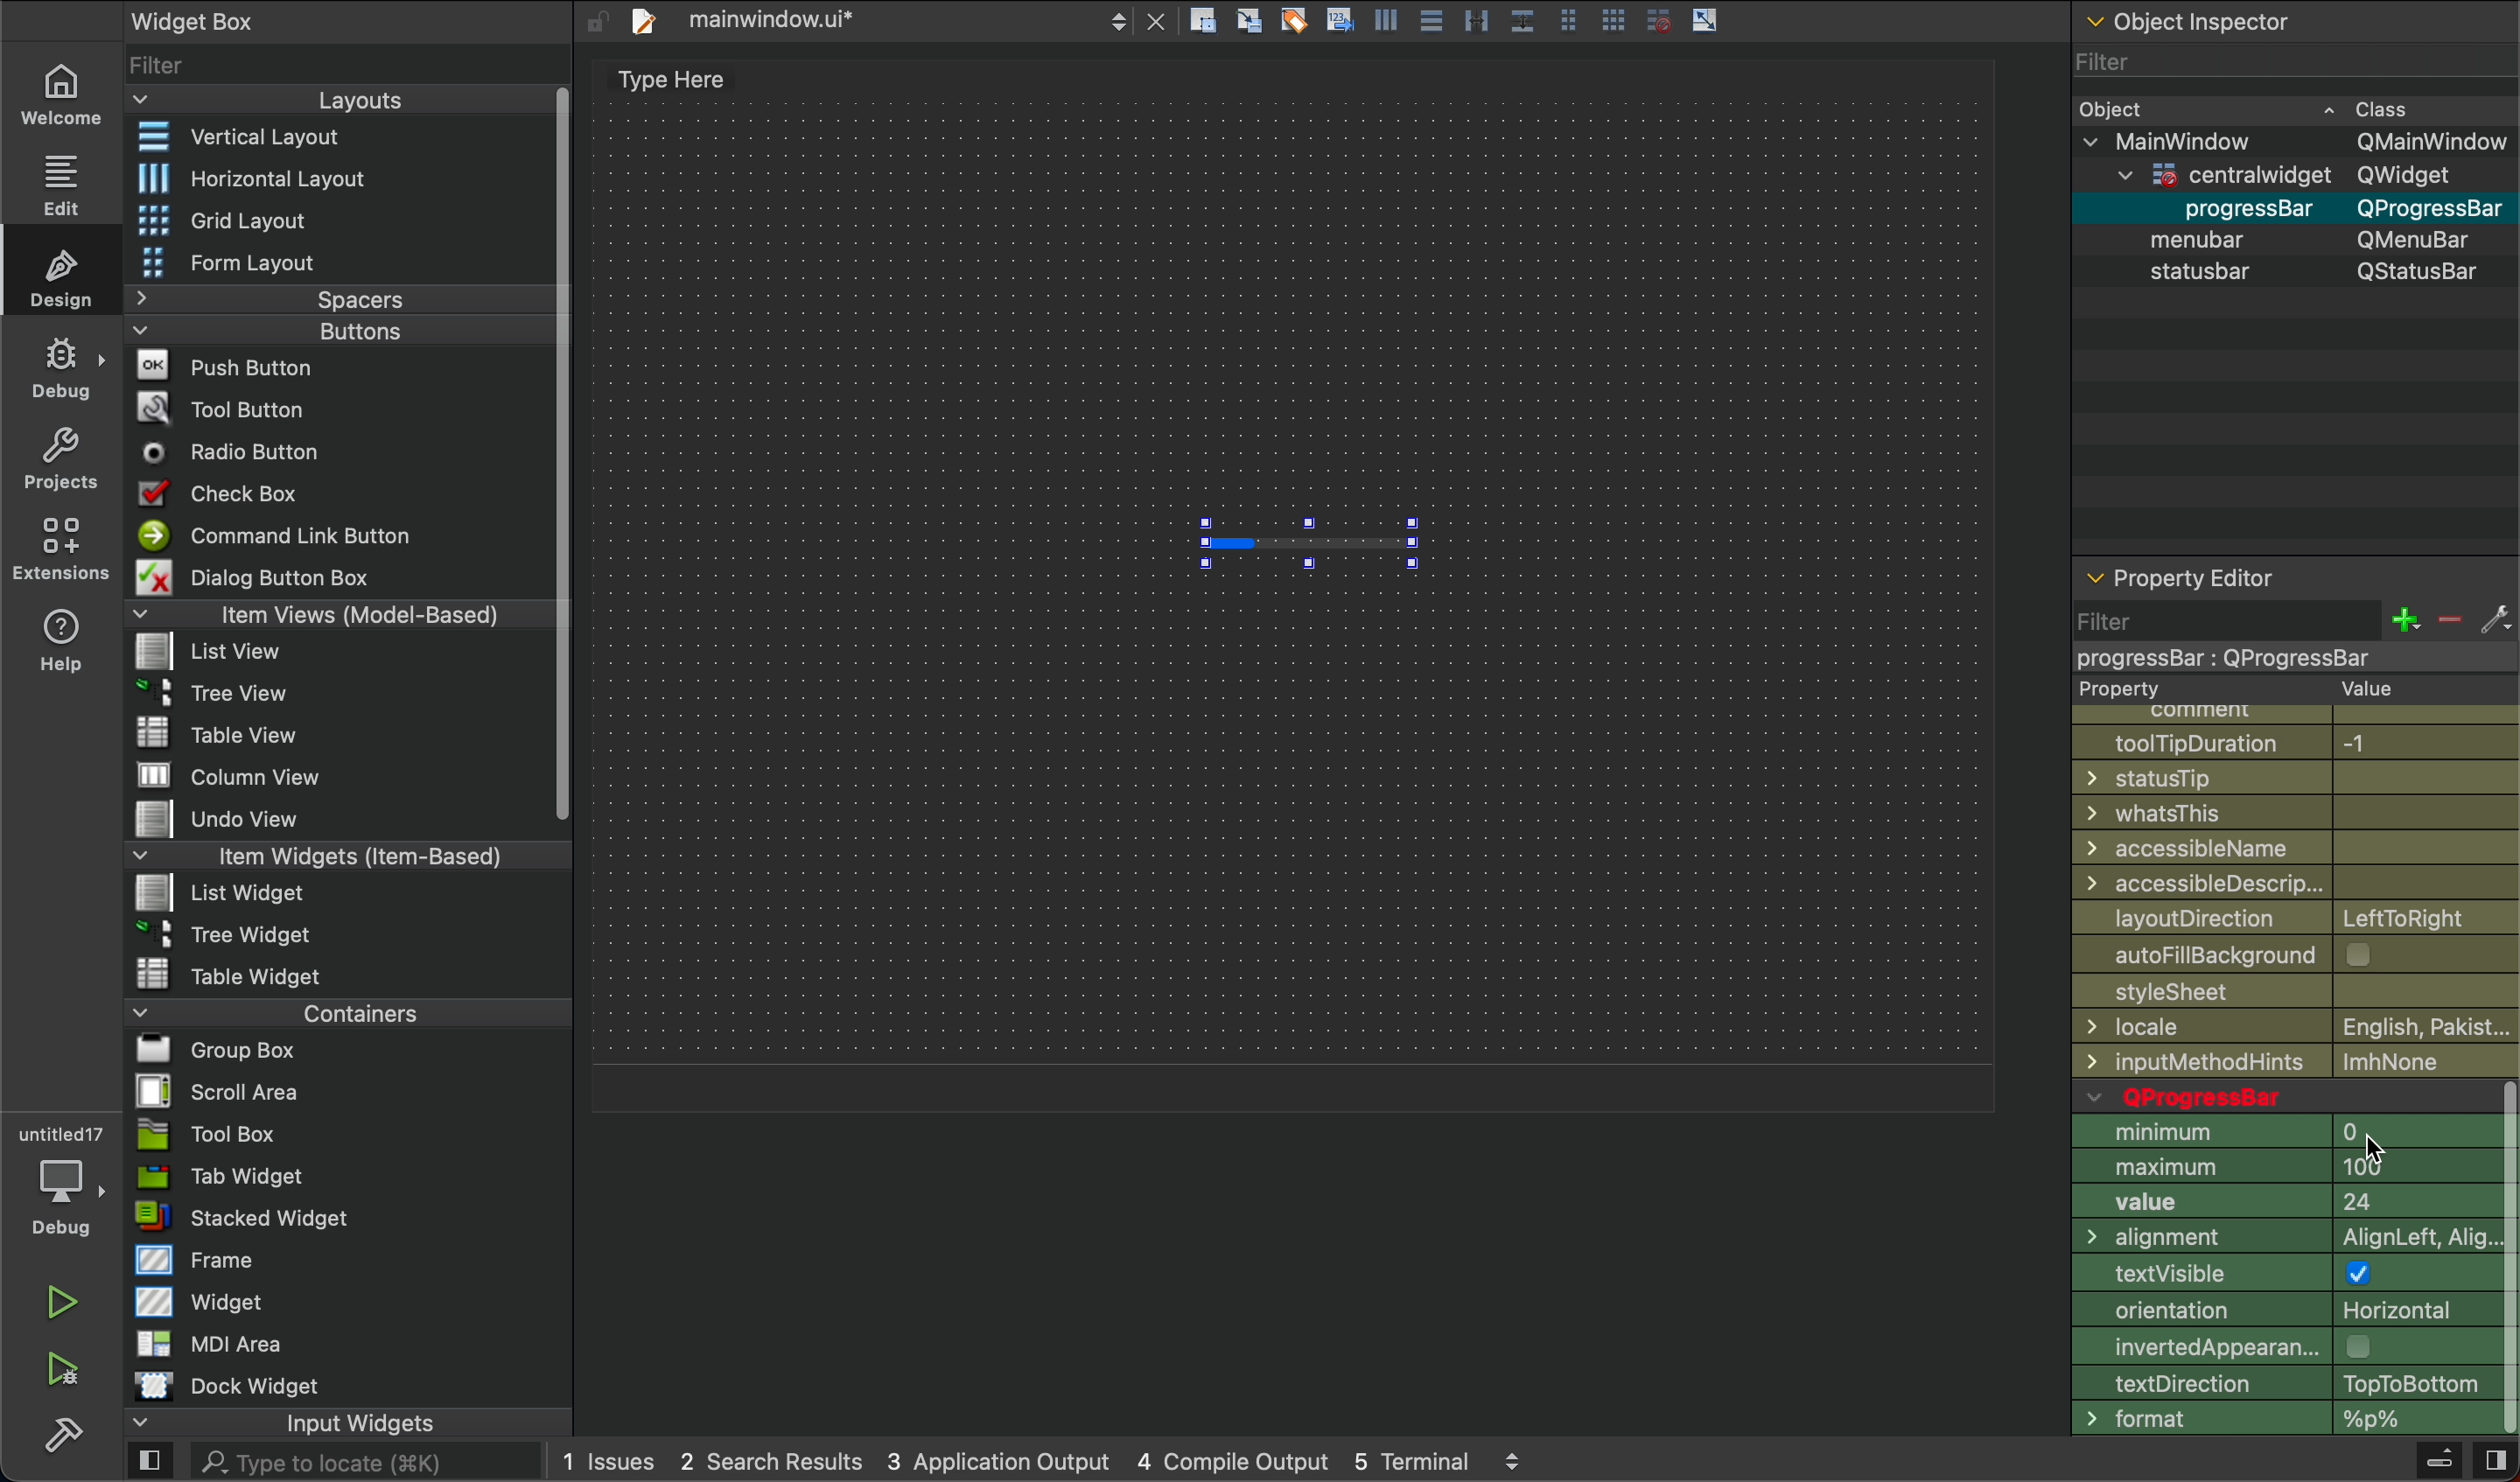  I want to click on File, so click(242, 820).